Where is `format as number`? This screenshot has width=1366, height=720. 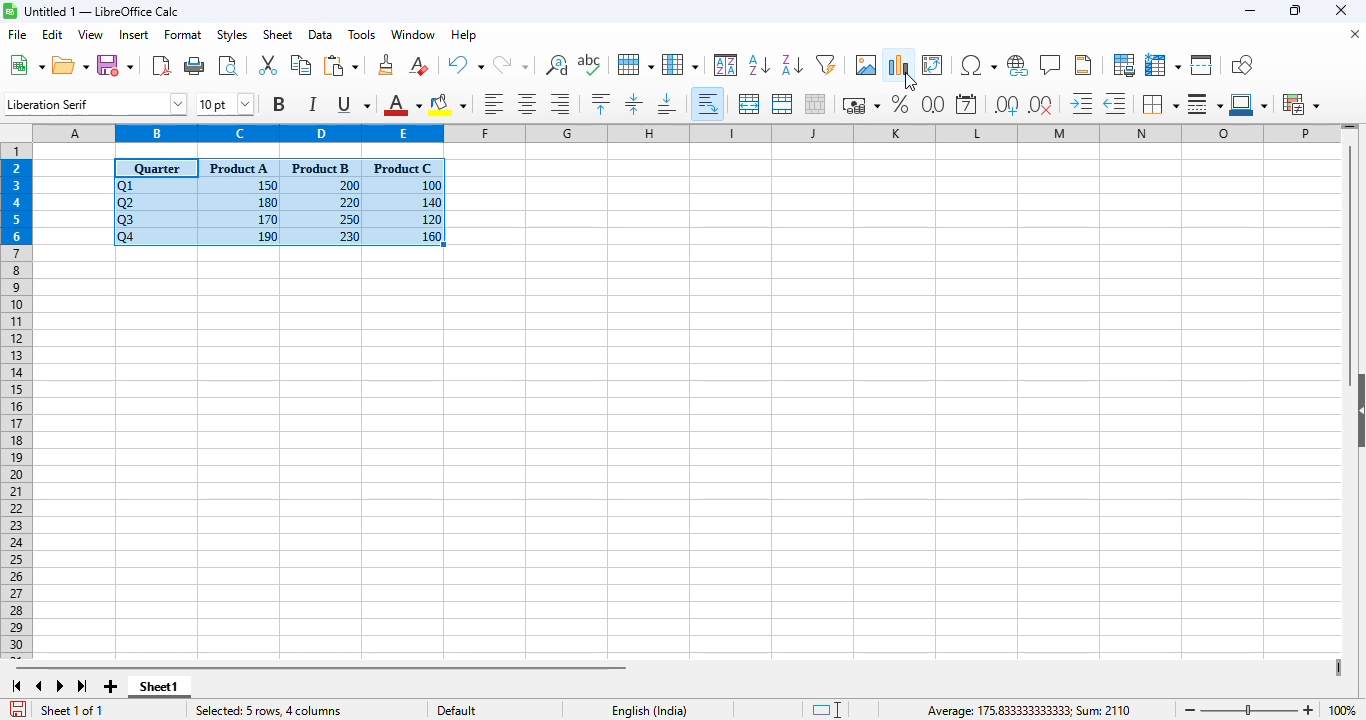 format as number is located at coordinates (933, 104).